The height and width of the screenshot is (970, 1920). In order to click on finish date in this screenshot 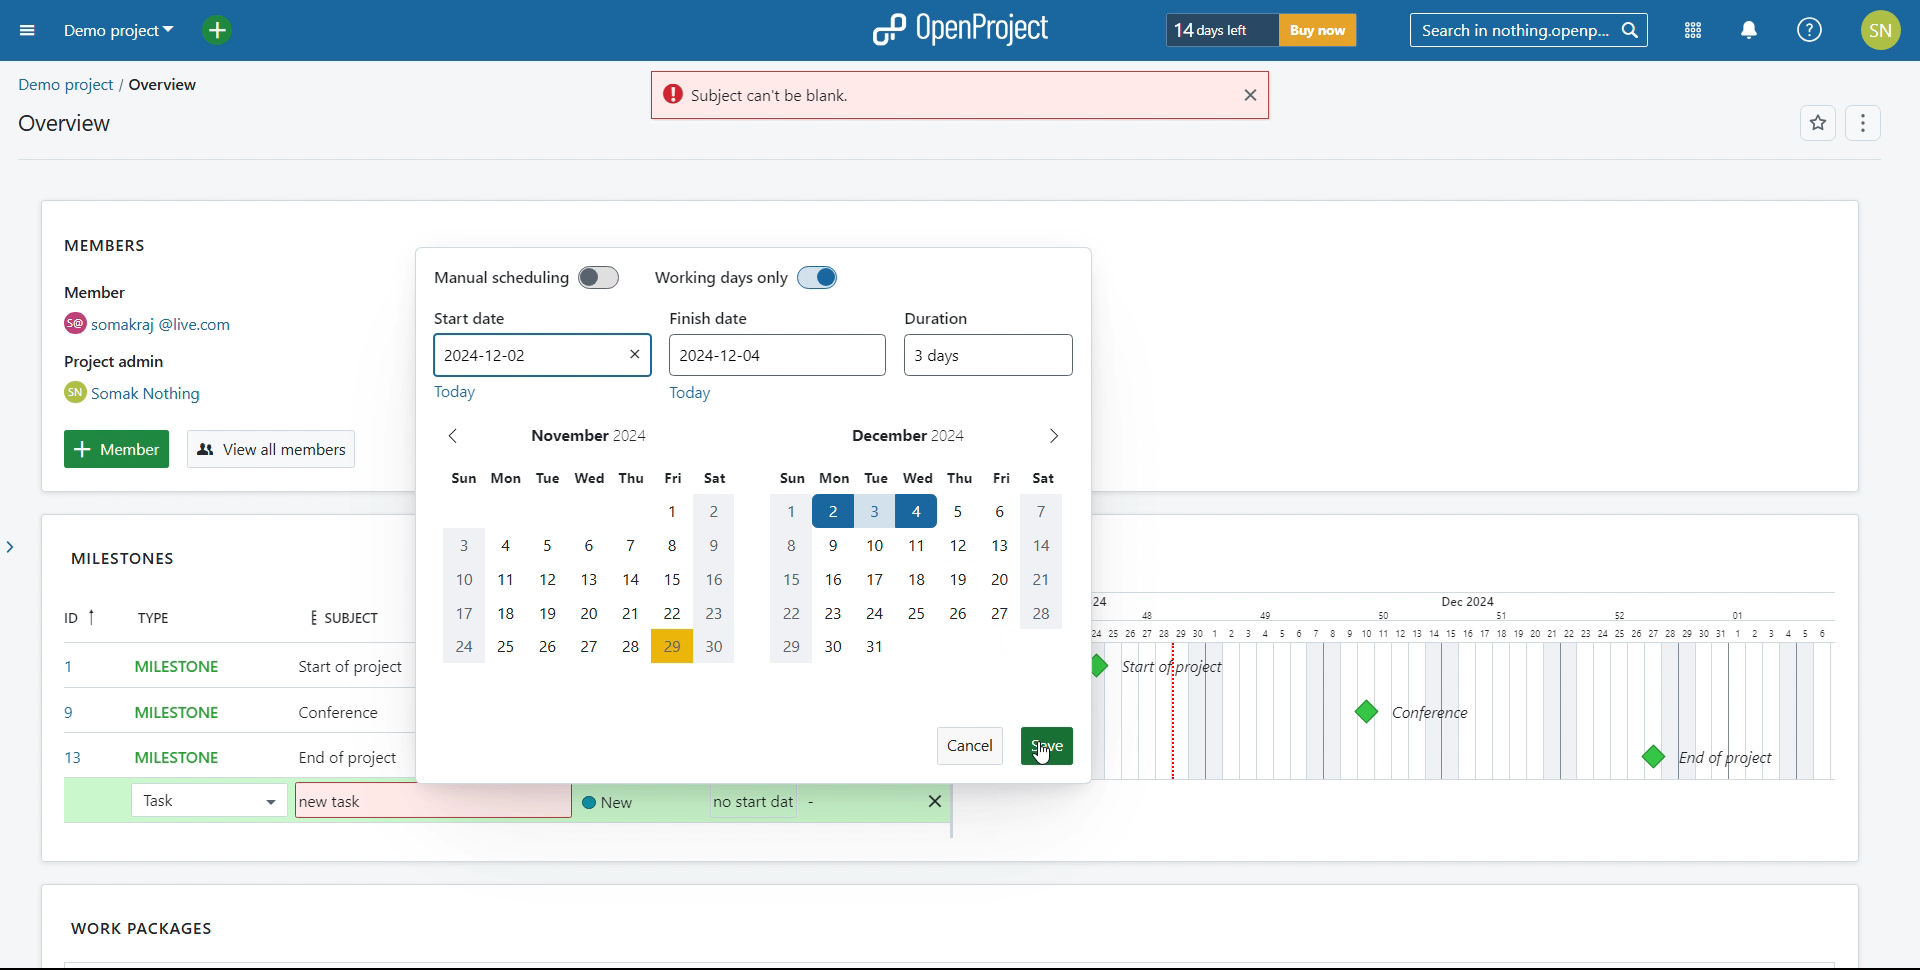, I will do `click(724, 318)`.